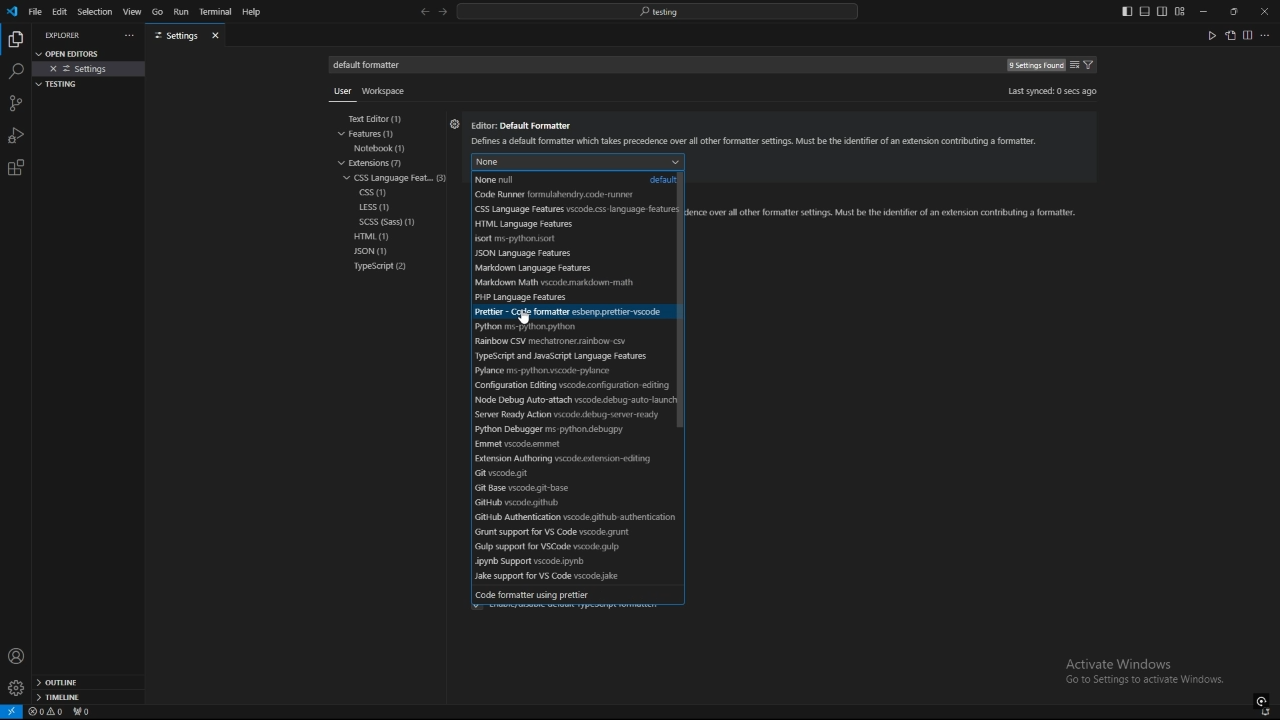 This screenshot has width=1280, height=720. Describe the element at coordinates (88, 699) in the screenshot. I see `timeline` at that location.